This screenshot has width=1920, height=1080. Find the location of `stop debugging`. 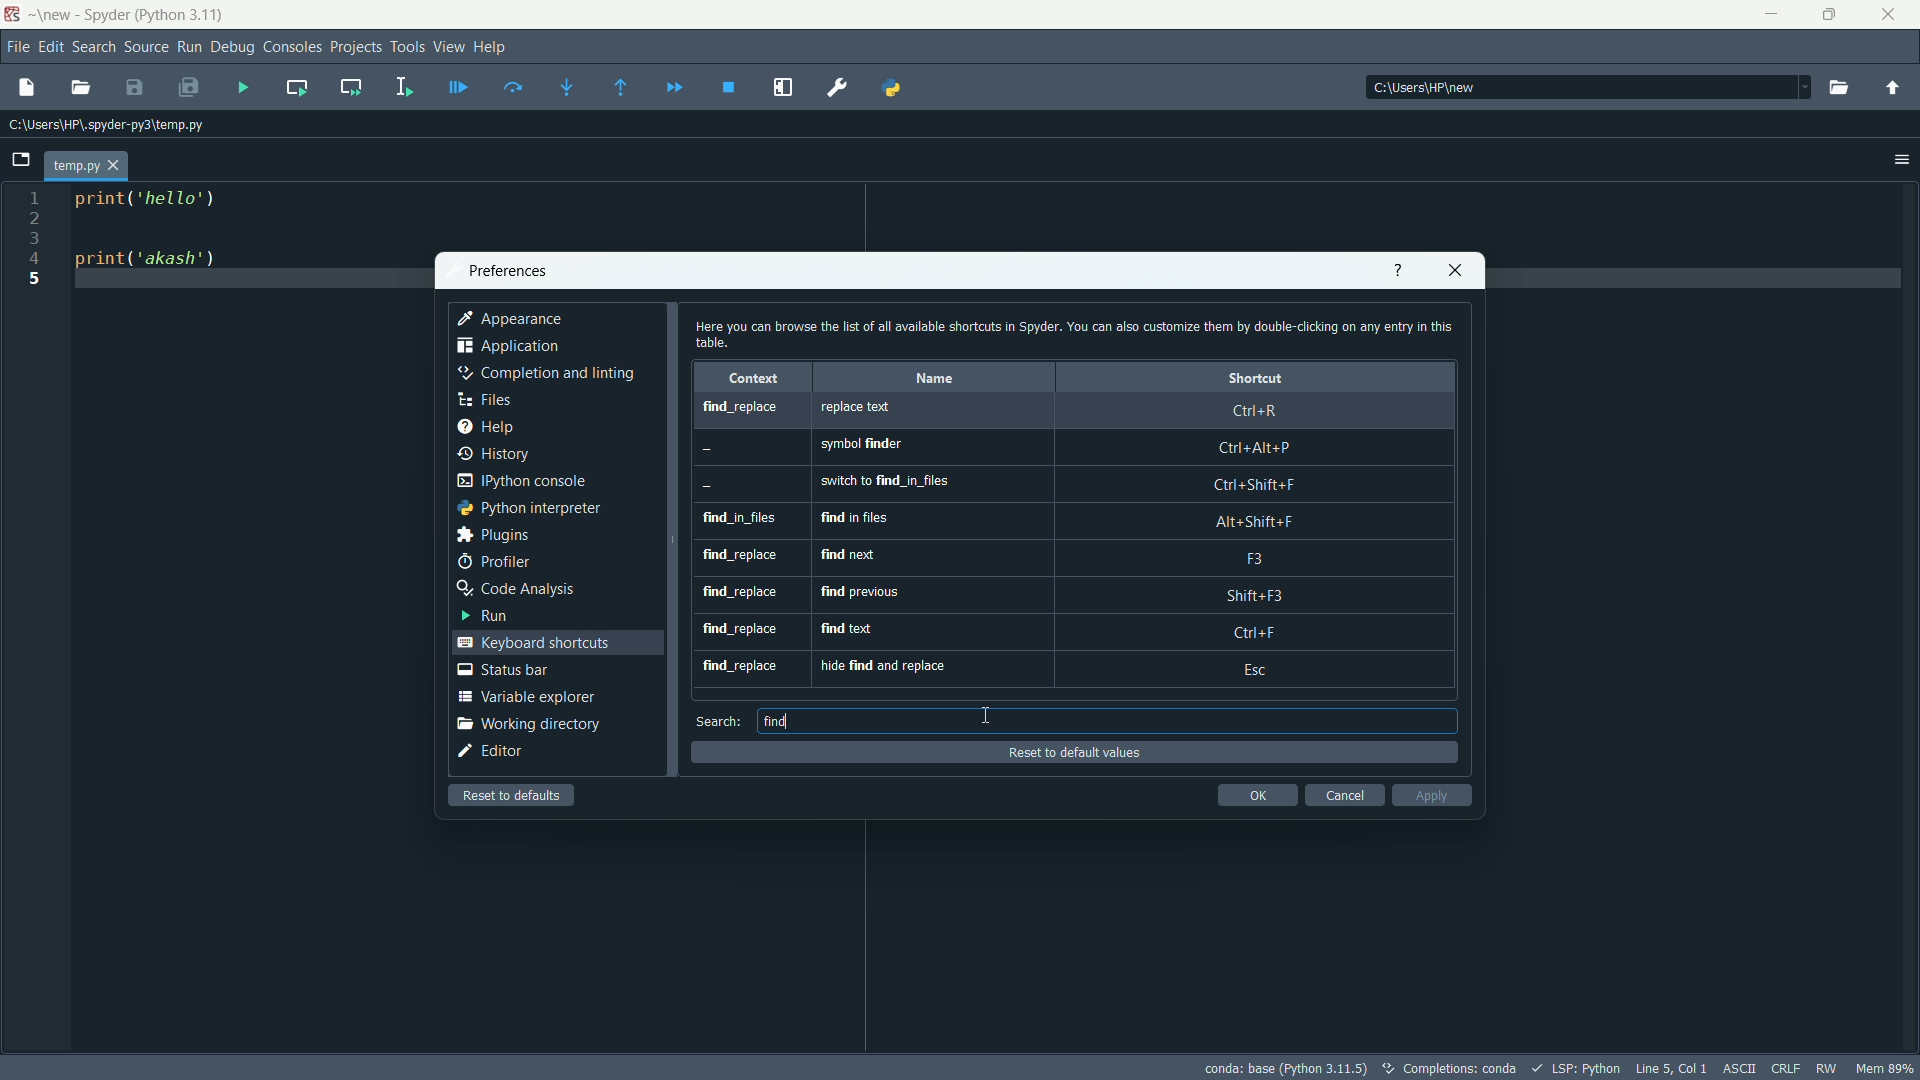

stop debugging is located at coordinates (731, 88).